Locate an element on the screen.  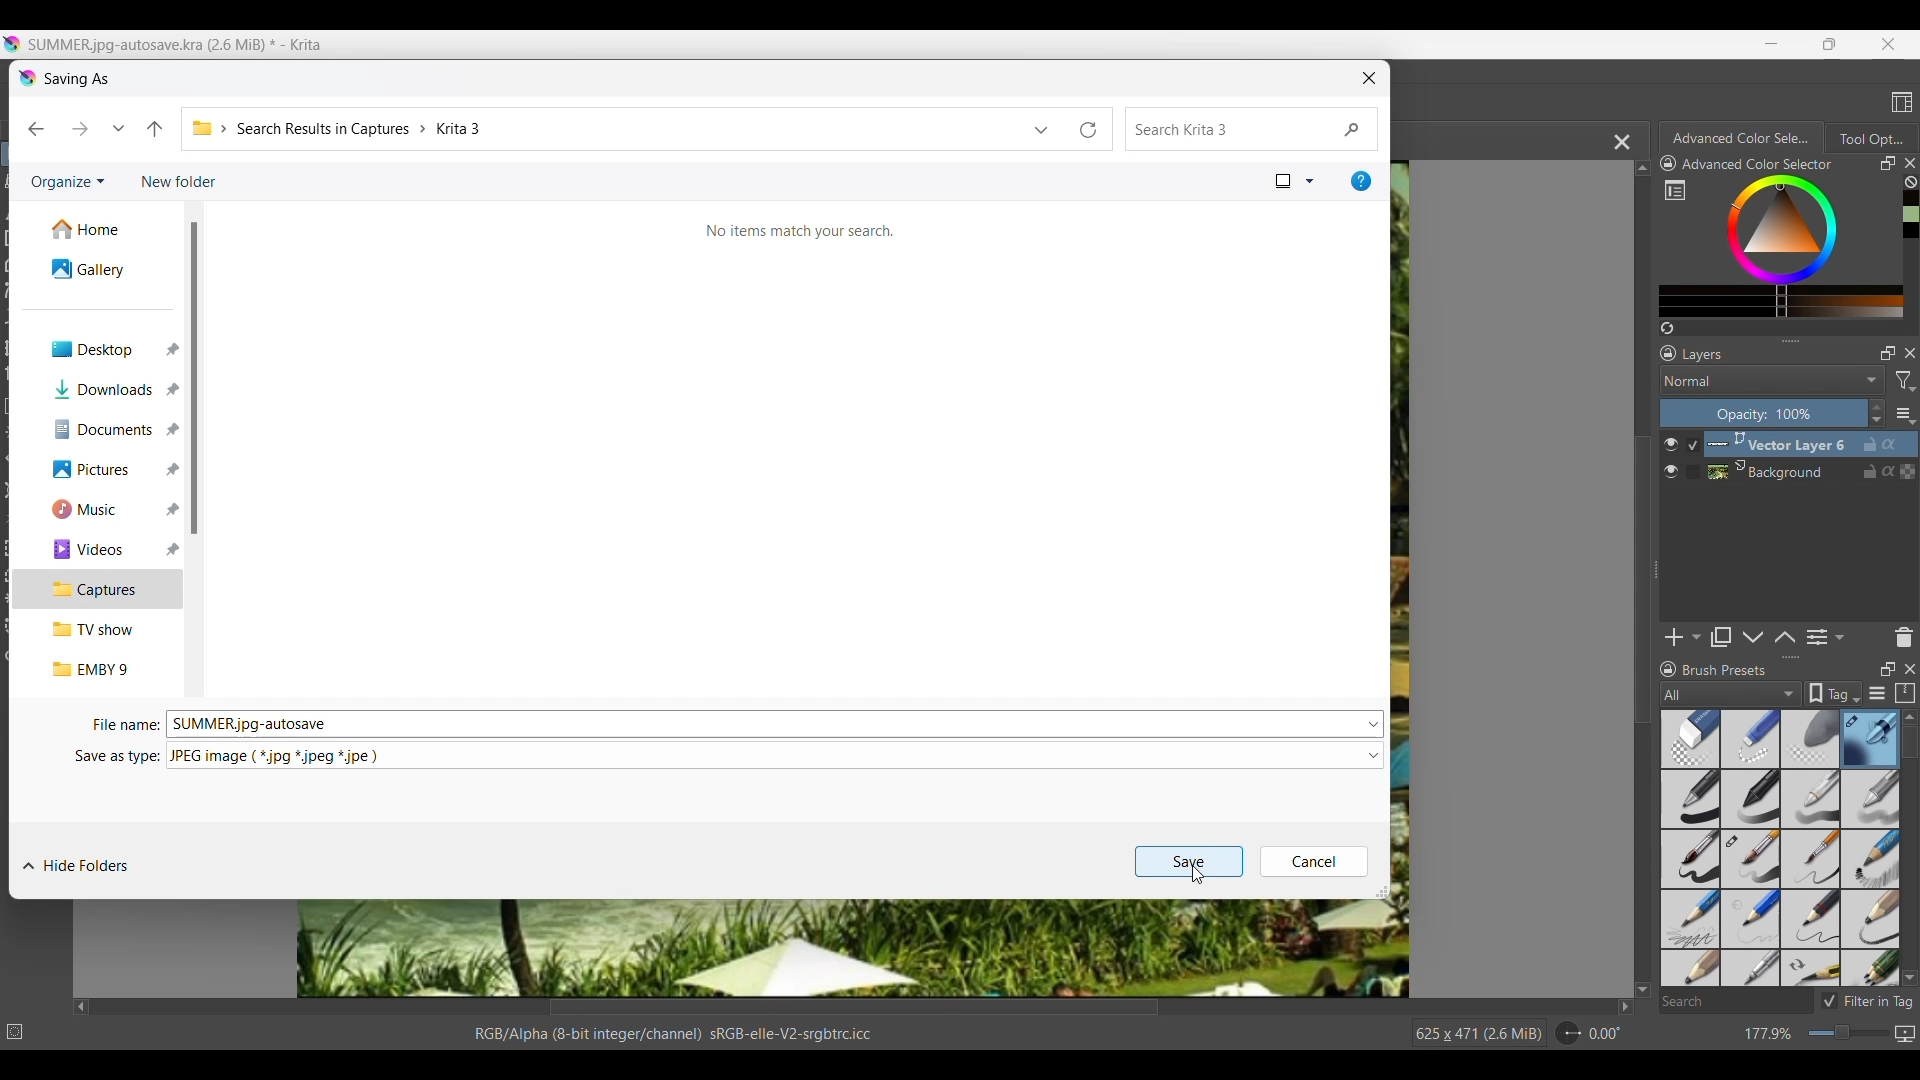
Storage resources is located at coordinates (1904, 693).